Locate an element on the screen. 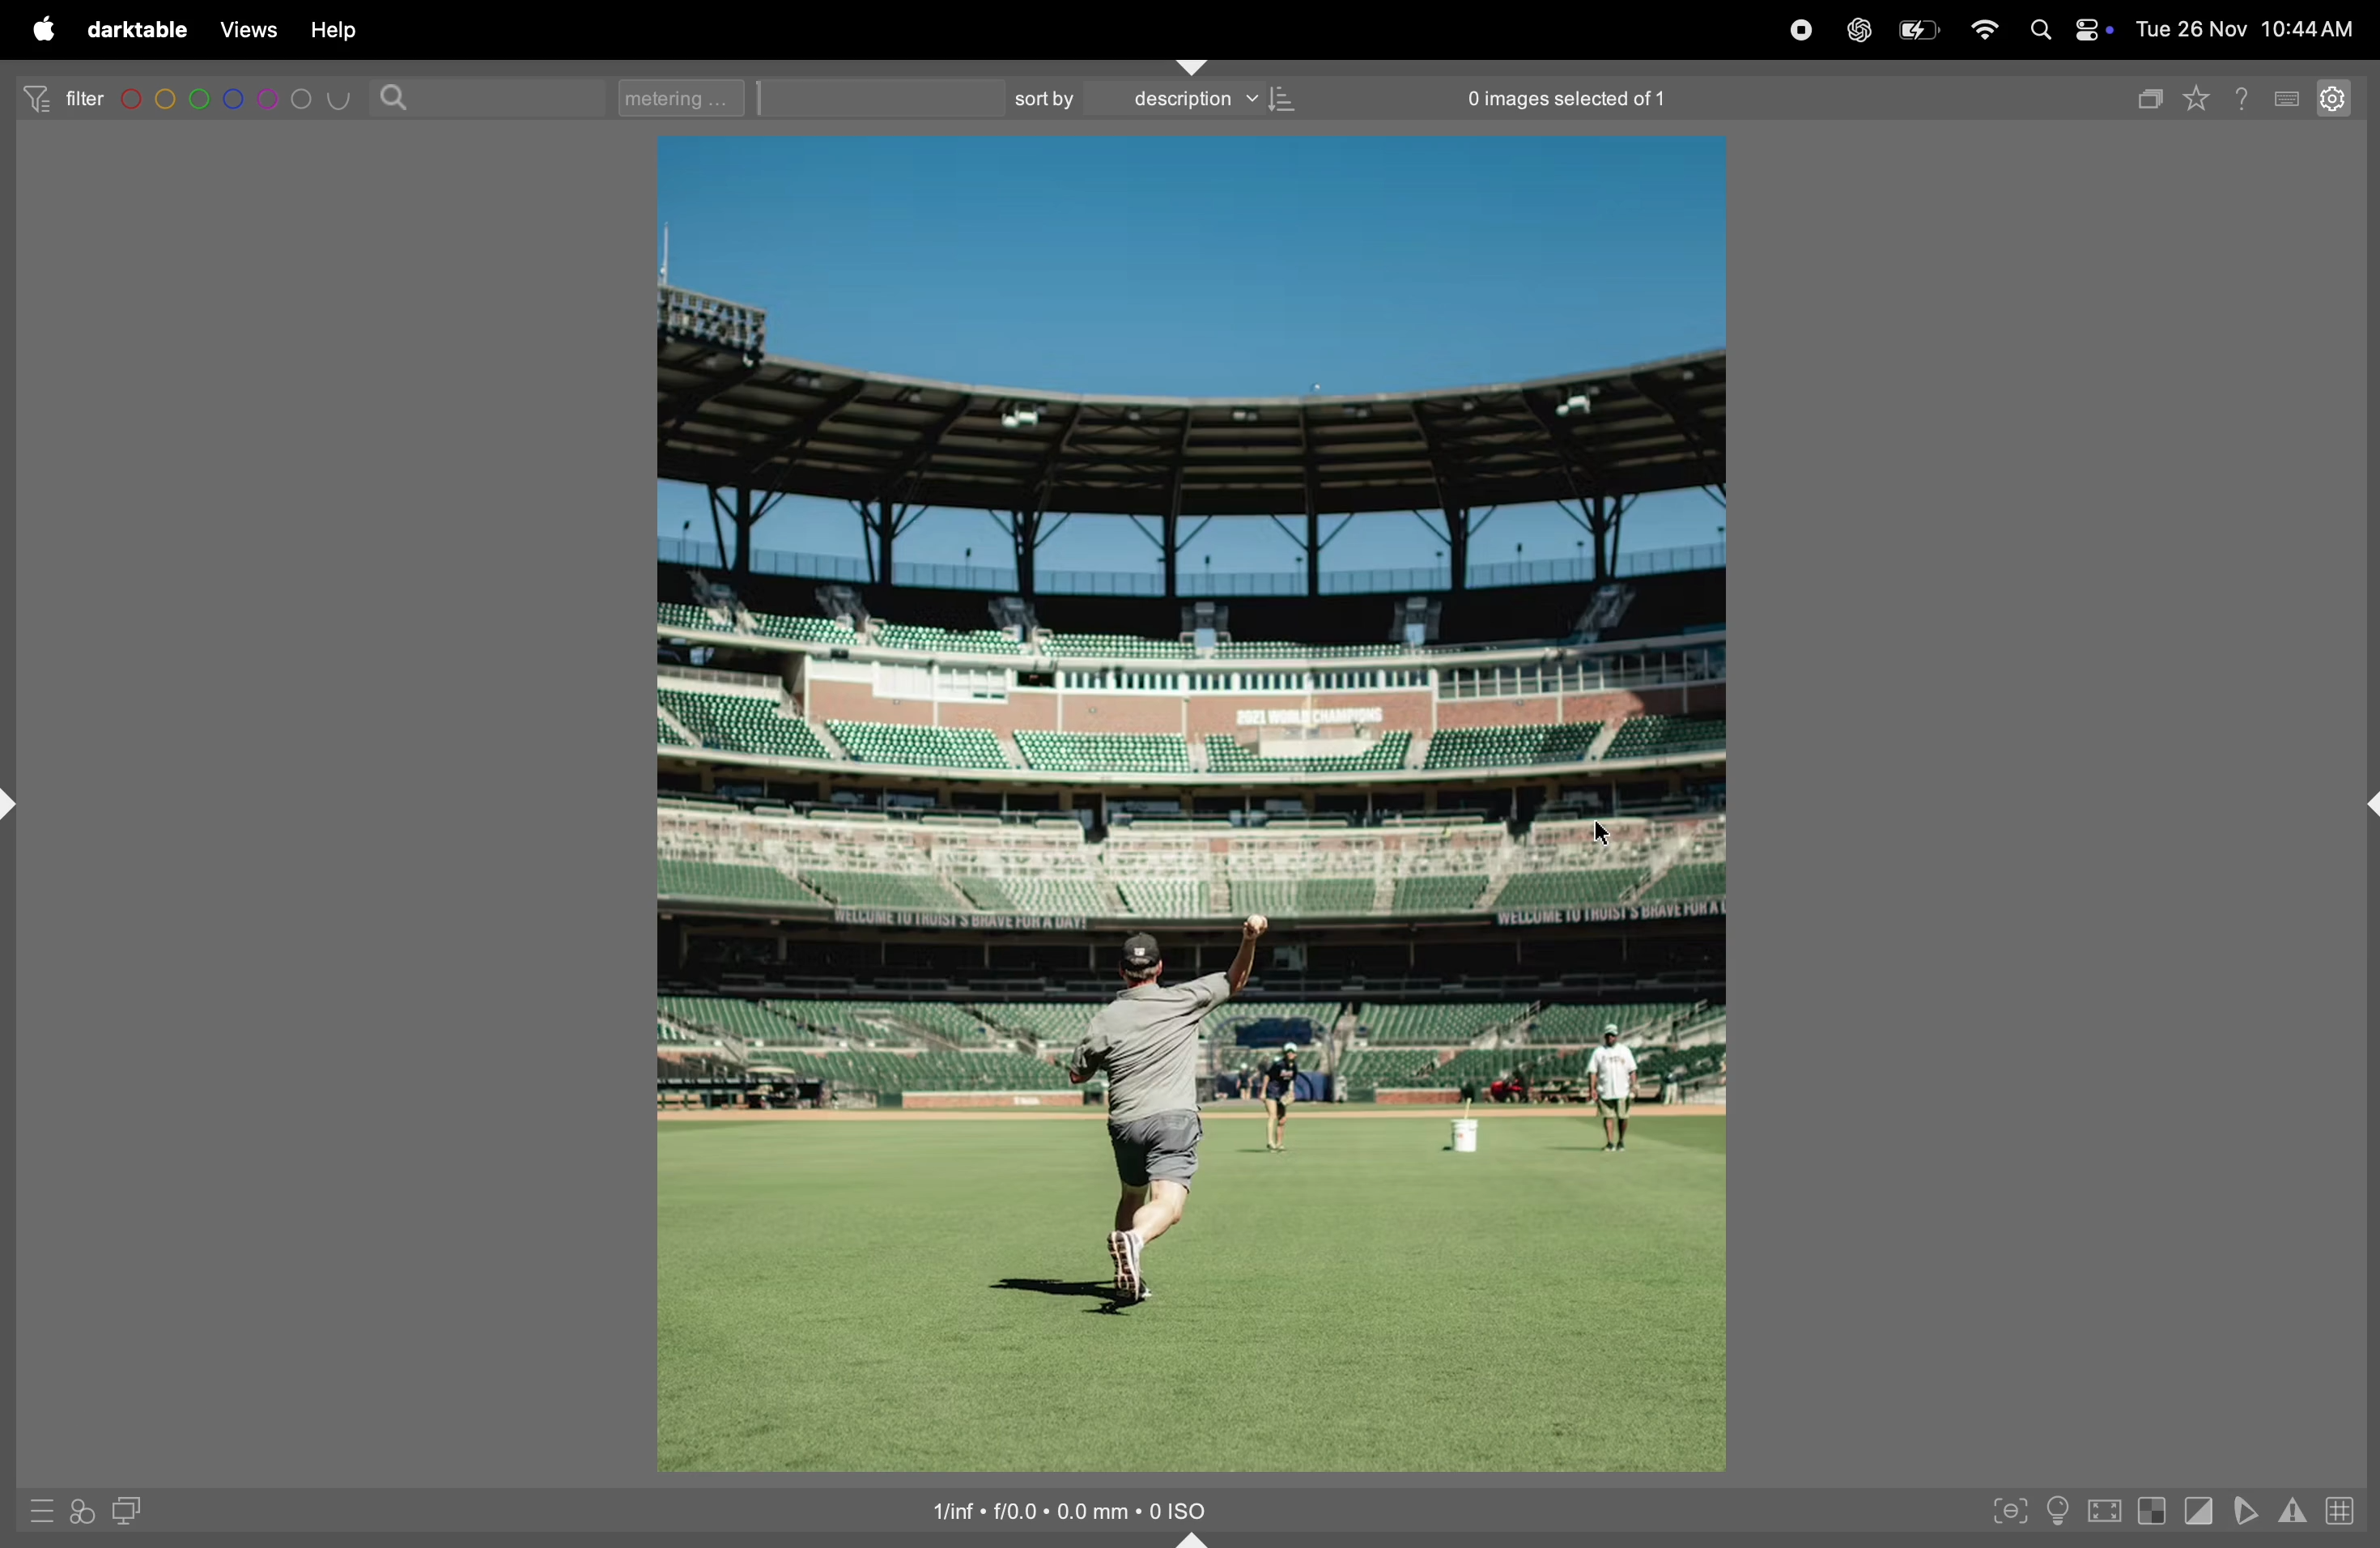 Image resolution: width=2380 pixels, height=1548 pixels. favourites is located at coordinates (2201, 96).